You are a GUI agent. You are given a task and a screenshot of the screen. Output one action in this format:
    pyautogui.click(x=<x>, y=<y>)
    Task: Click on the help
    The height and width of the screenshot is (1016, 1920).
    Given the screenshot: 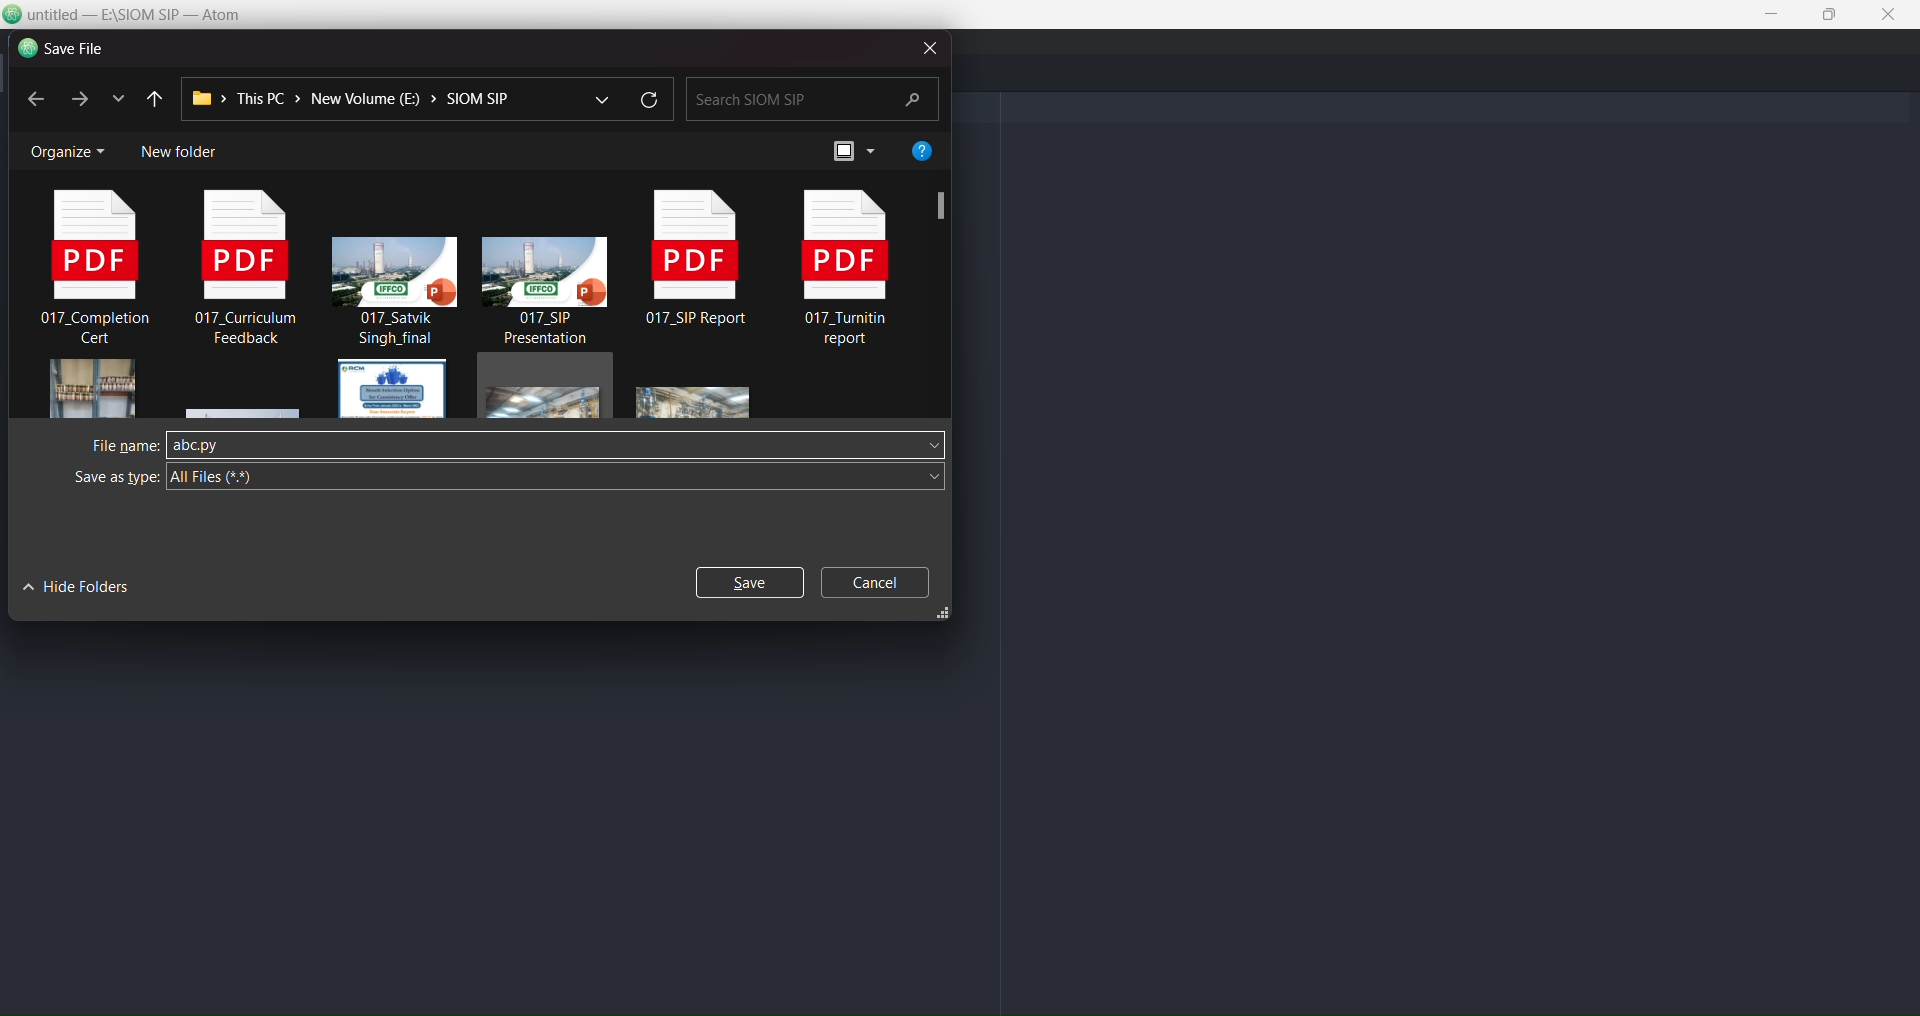 What is the action you would take?
    pyautogui.click(x=923, y=151)
    